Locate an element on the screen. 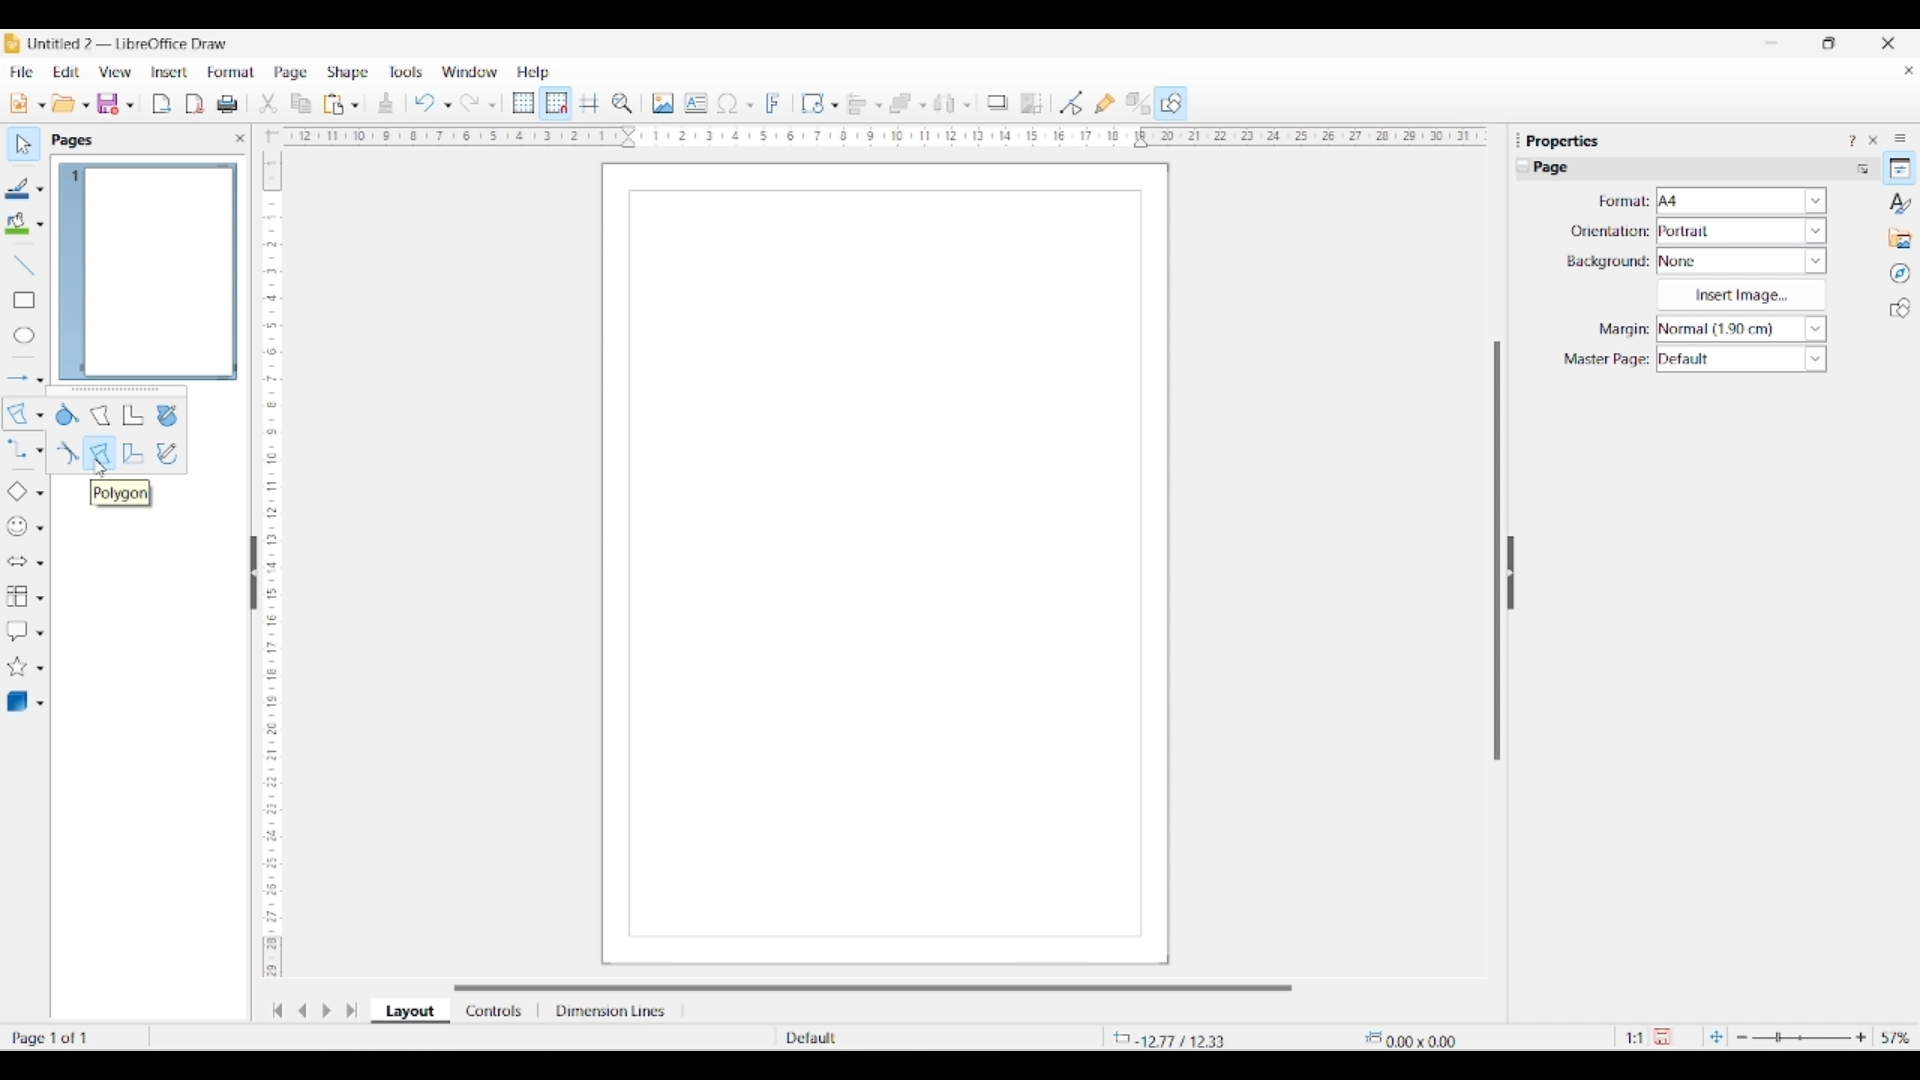  Section title - Properties is located at coordinates (1565, 140).